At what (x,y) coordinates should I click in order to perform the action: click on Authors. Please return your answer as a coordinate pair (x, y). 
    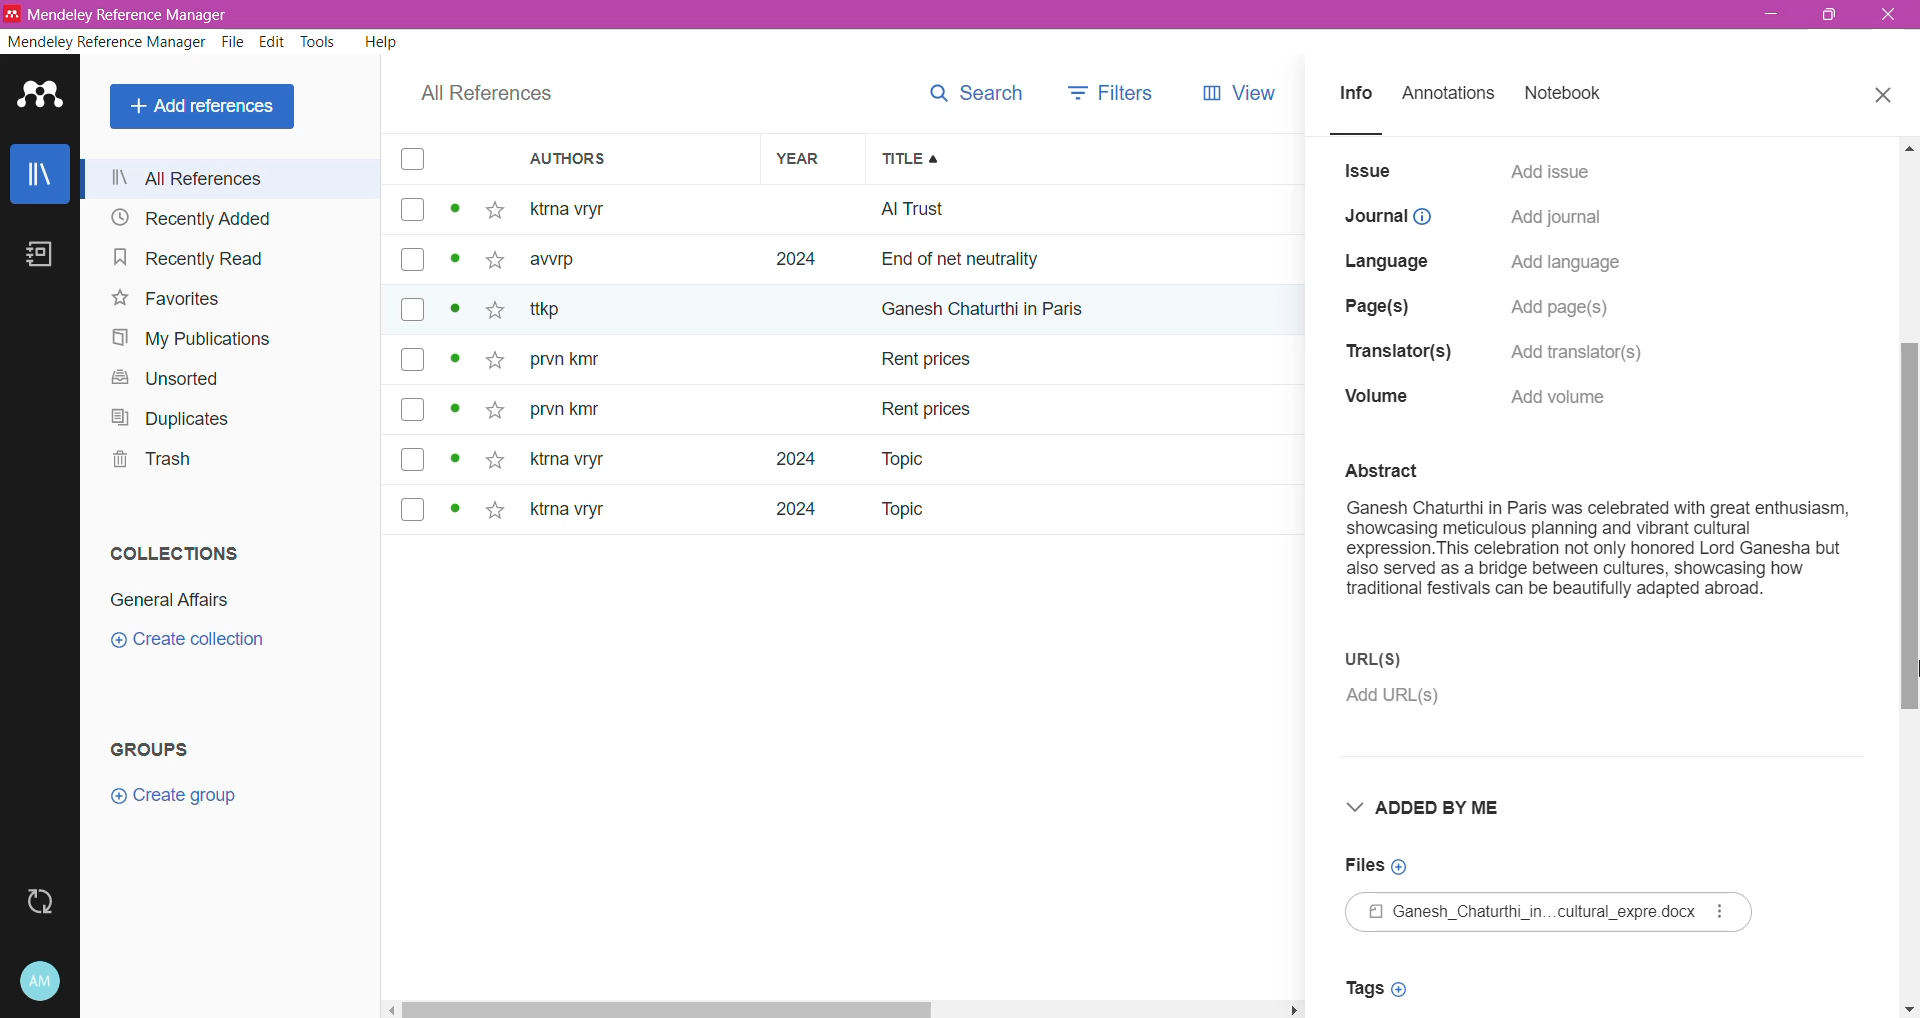
    Looking at the image, I should click on (640, 160).